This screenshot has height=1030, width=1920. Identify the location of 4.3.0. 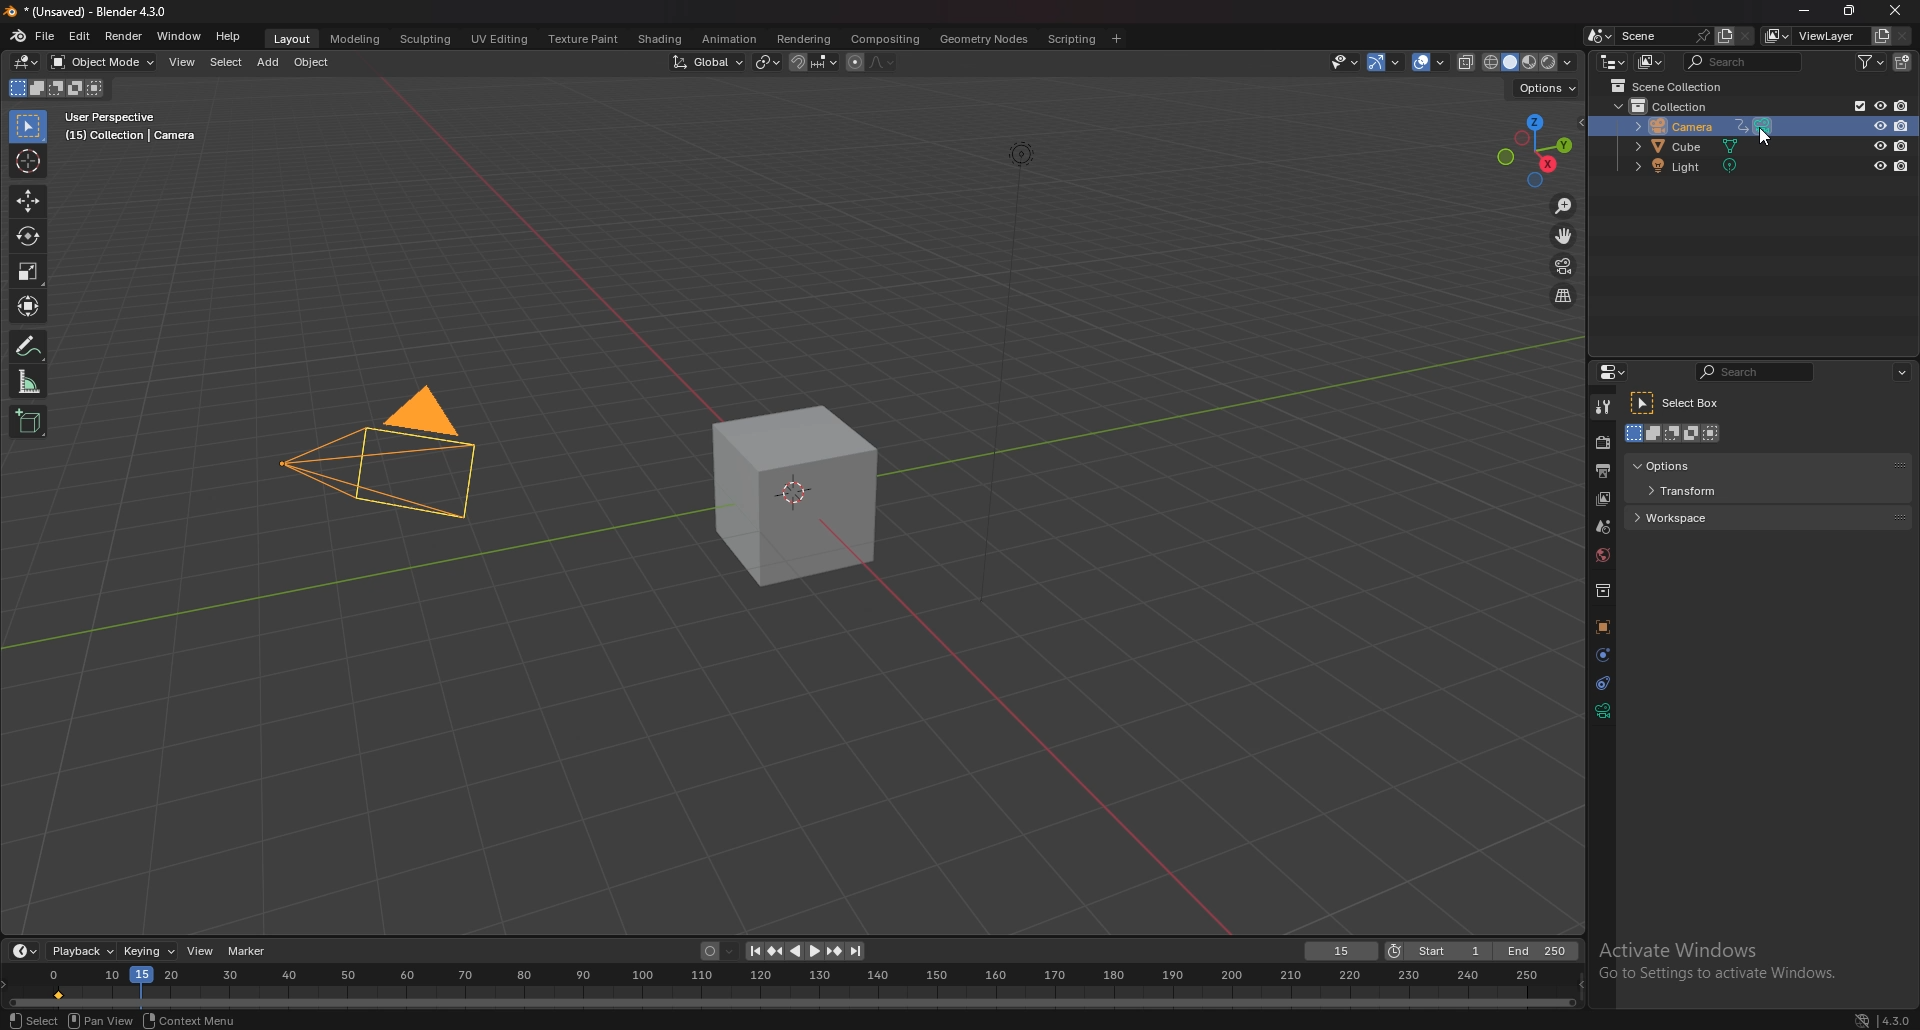
(1885, 1019).